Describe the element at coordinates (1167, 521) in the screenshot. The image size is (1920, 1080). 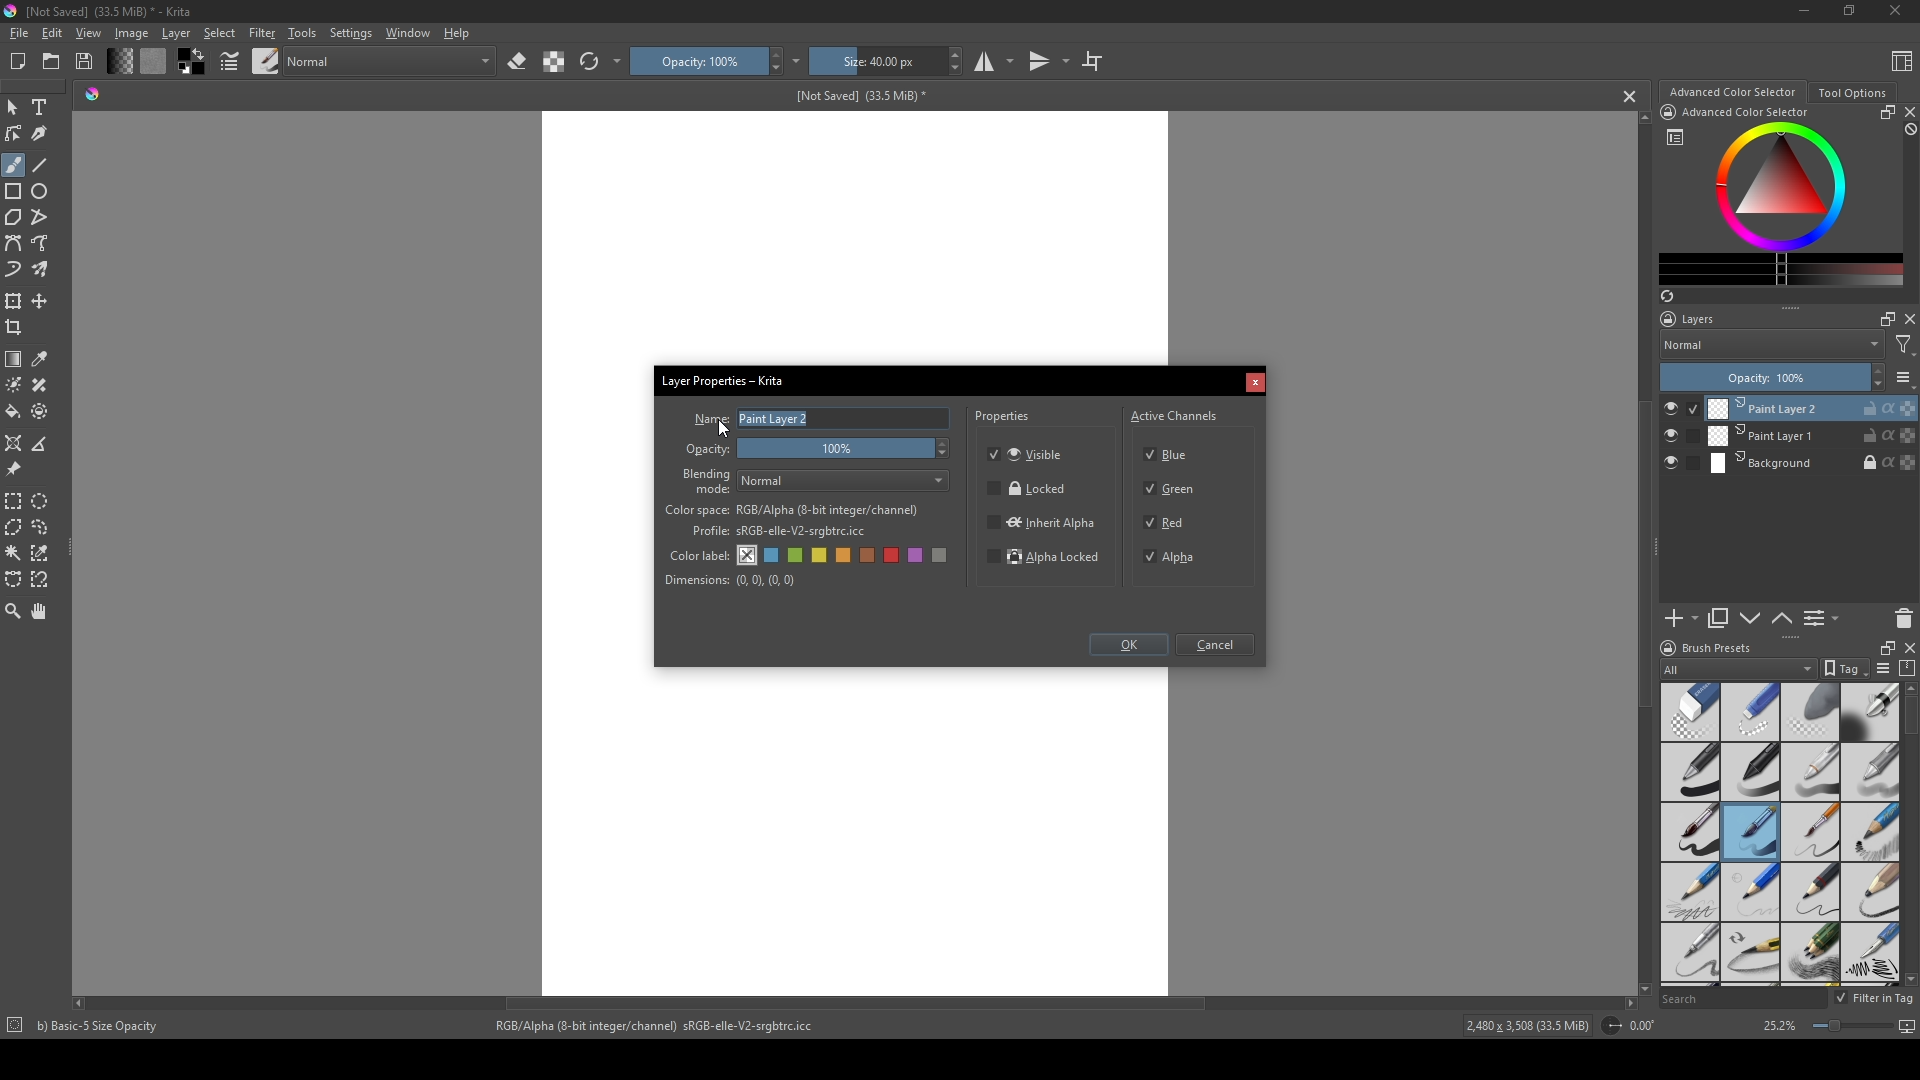
I see `Red` at that location.